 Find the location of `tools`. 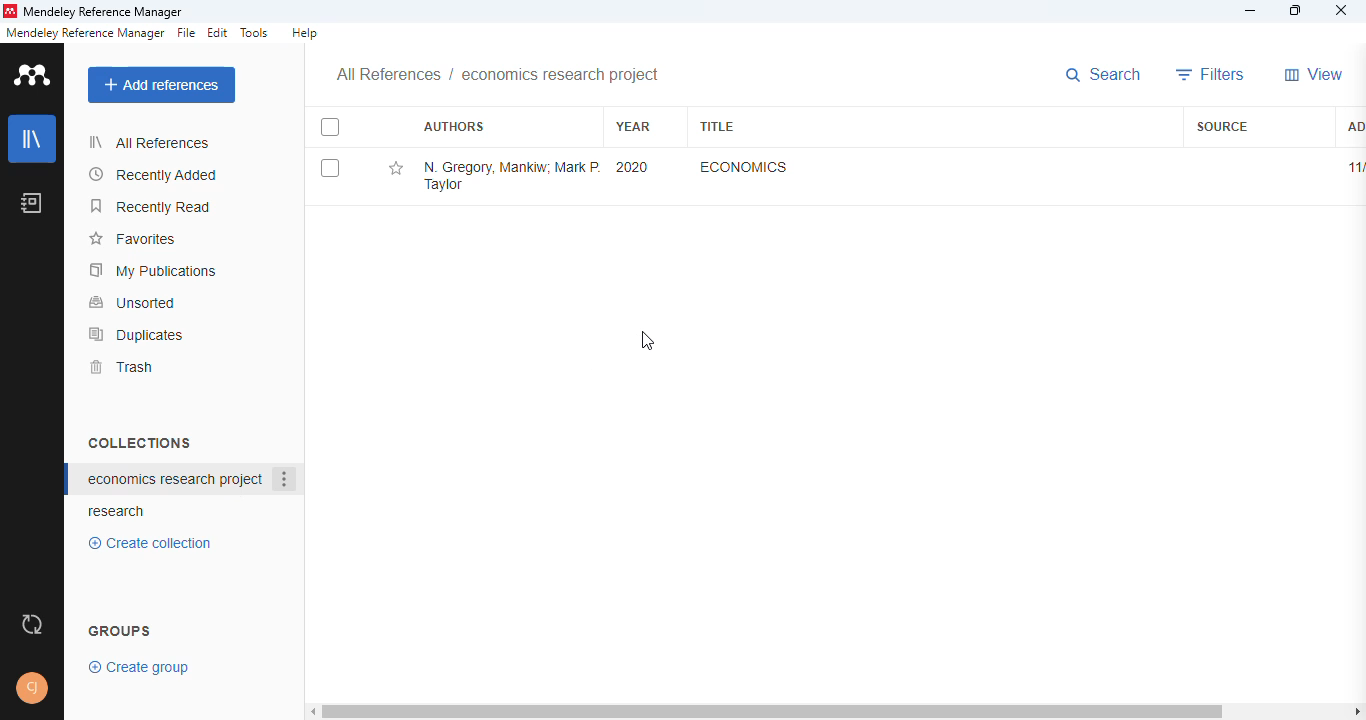

tools is located at coordinates (255, 33).